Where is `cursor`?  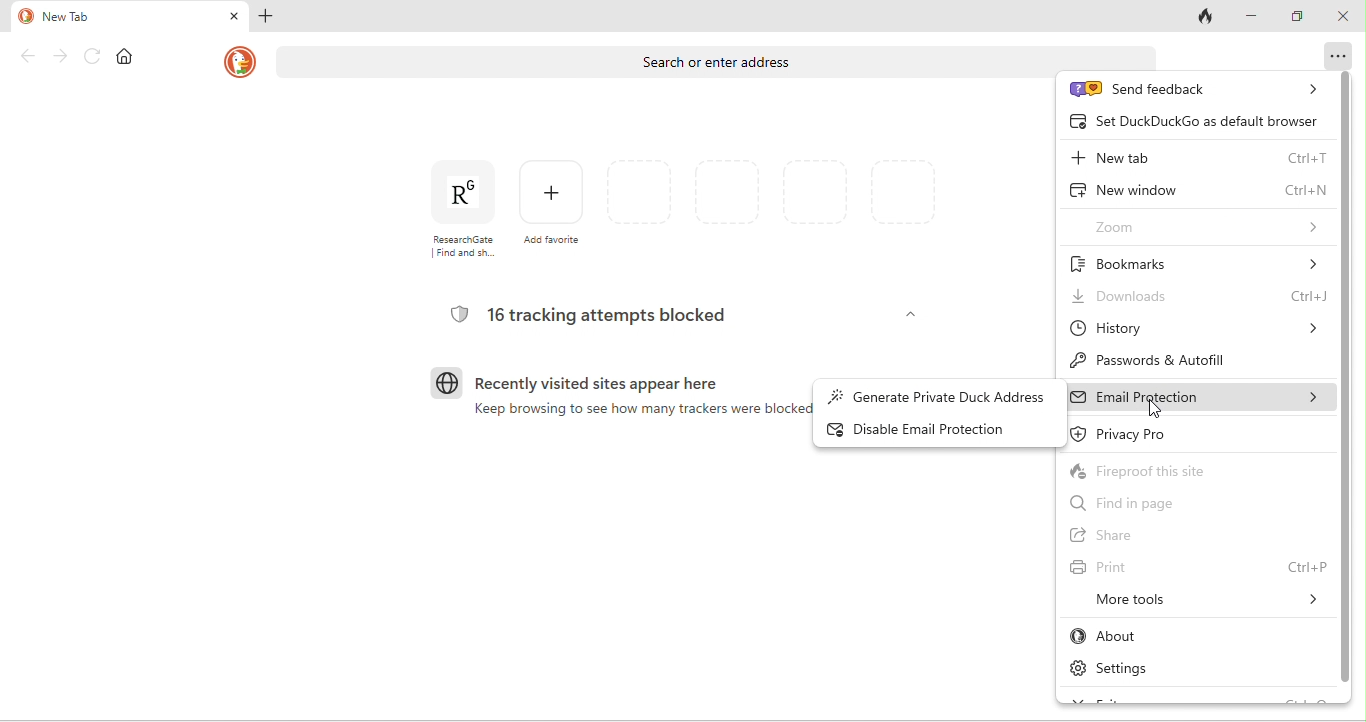 cursor is located at coordinates (1156, 411).